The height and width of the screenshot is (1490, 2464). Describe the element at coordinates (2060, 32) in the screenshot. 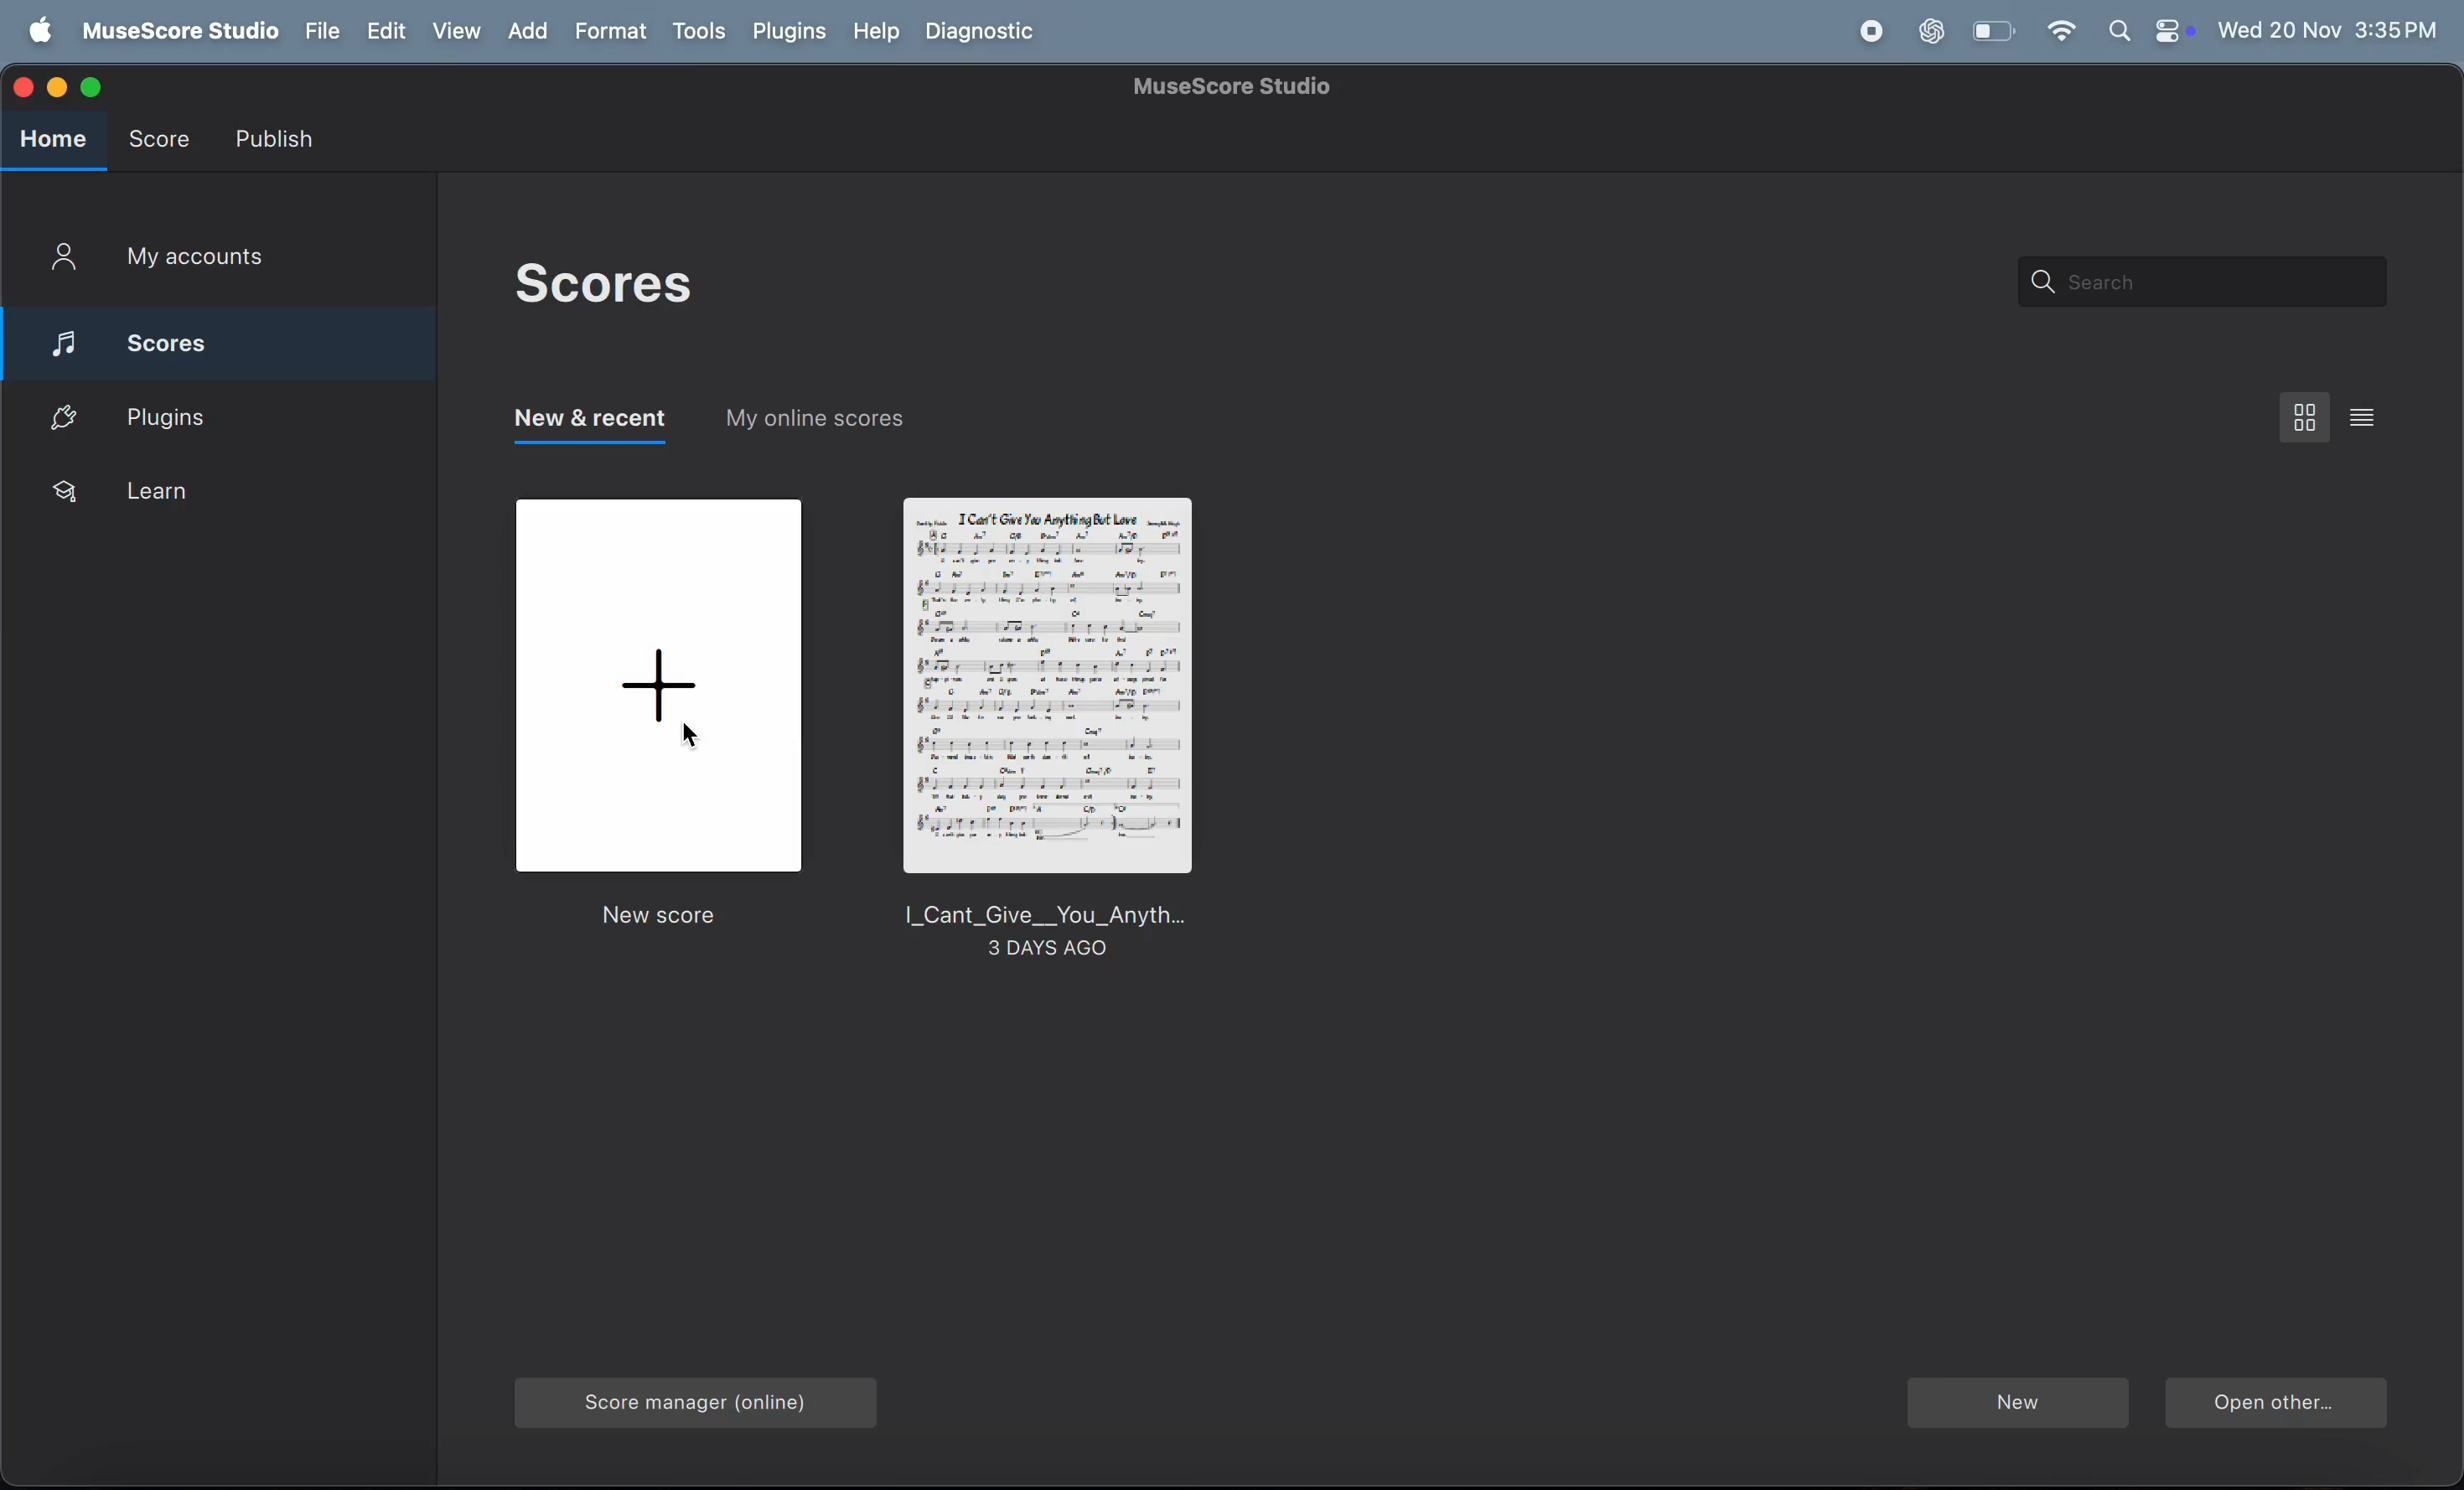

I see `wifi` at that location.